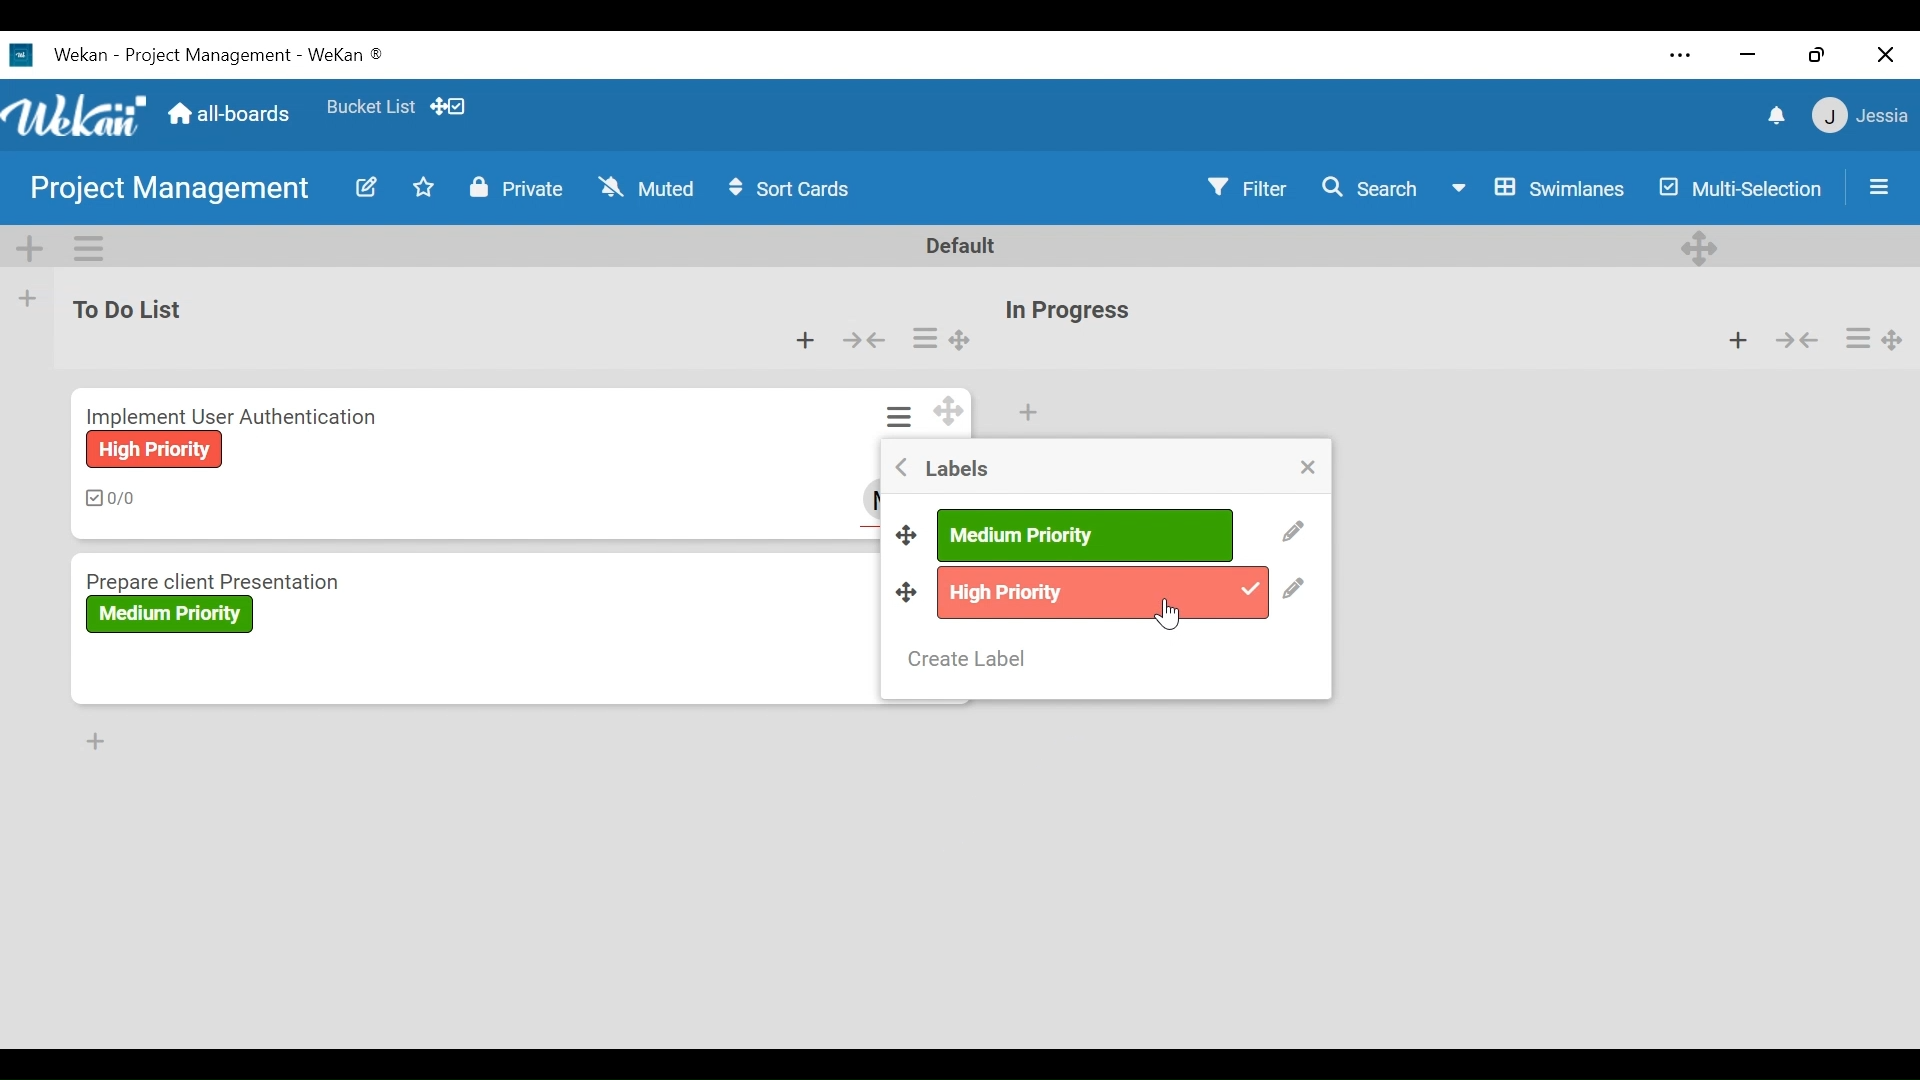 The height and width of the screenshot is (1080, 1920). I want to click on Edit, so click(1293, 591).